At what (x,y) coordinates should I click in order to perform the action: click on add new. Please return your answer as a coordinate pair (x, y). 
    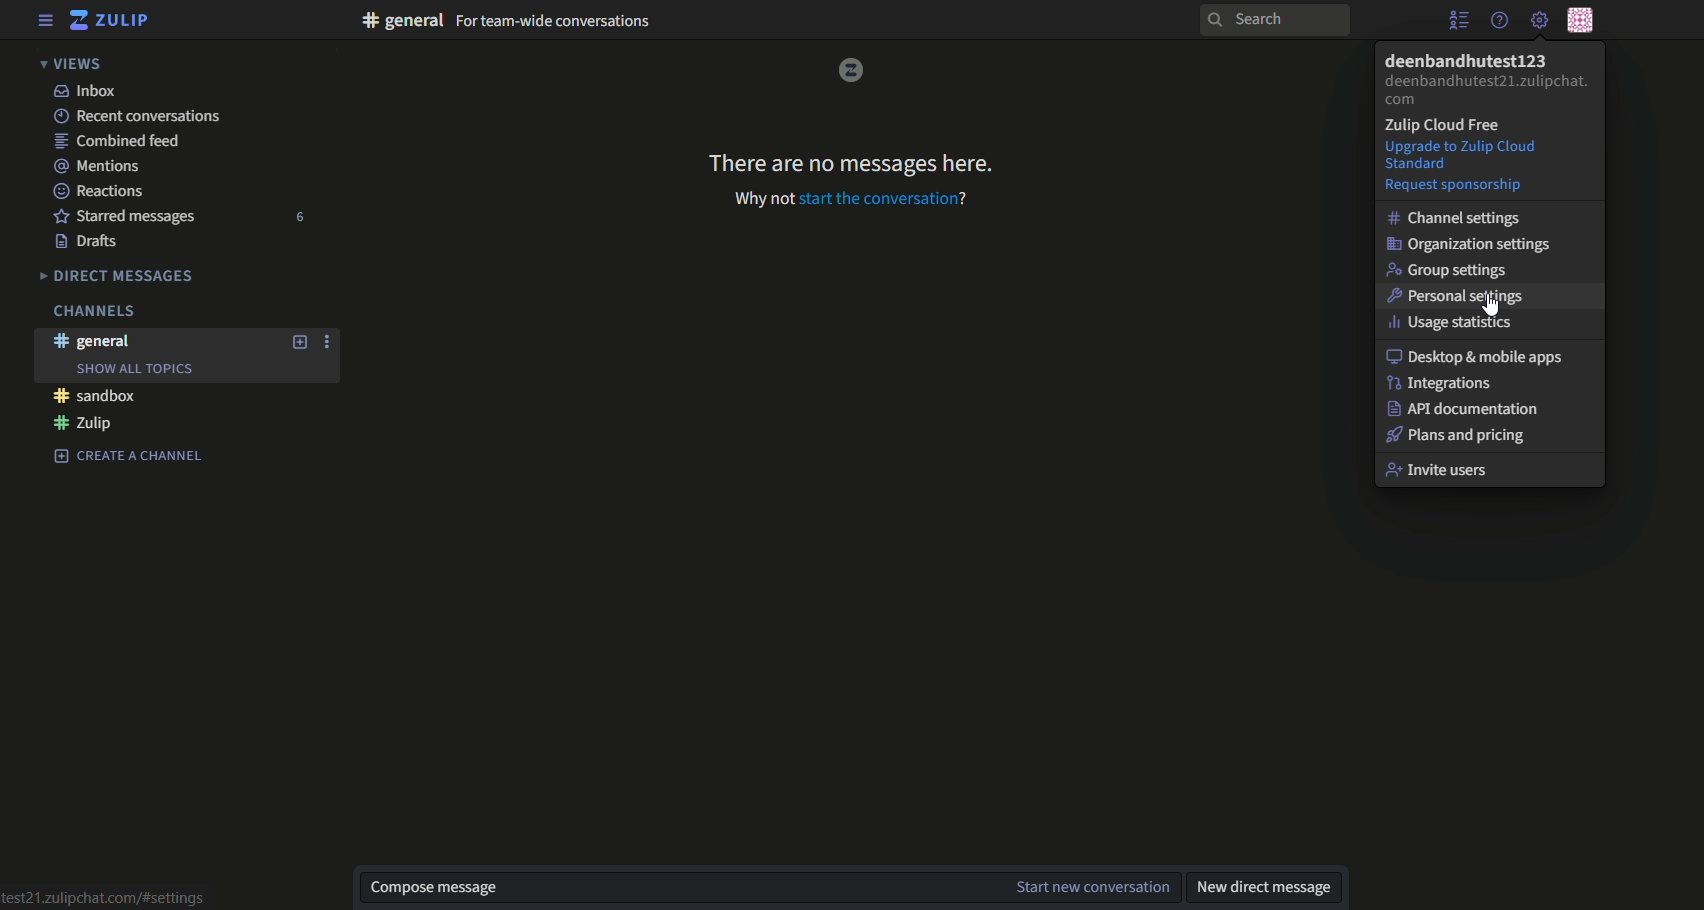
    Looking at the image, I should click on (301, 343).